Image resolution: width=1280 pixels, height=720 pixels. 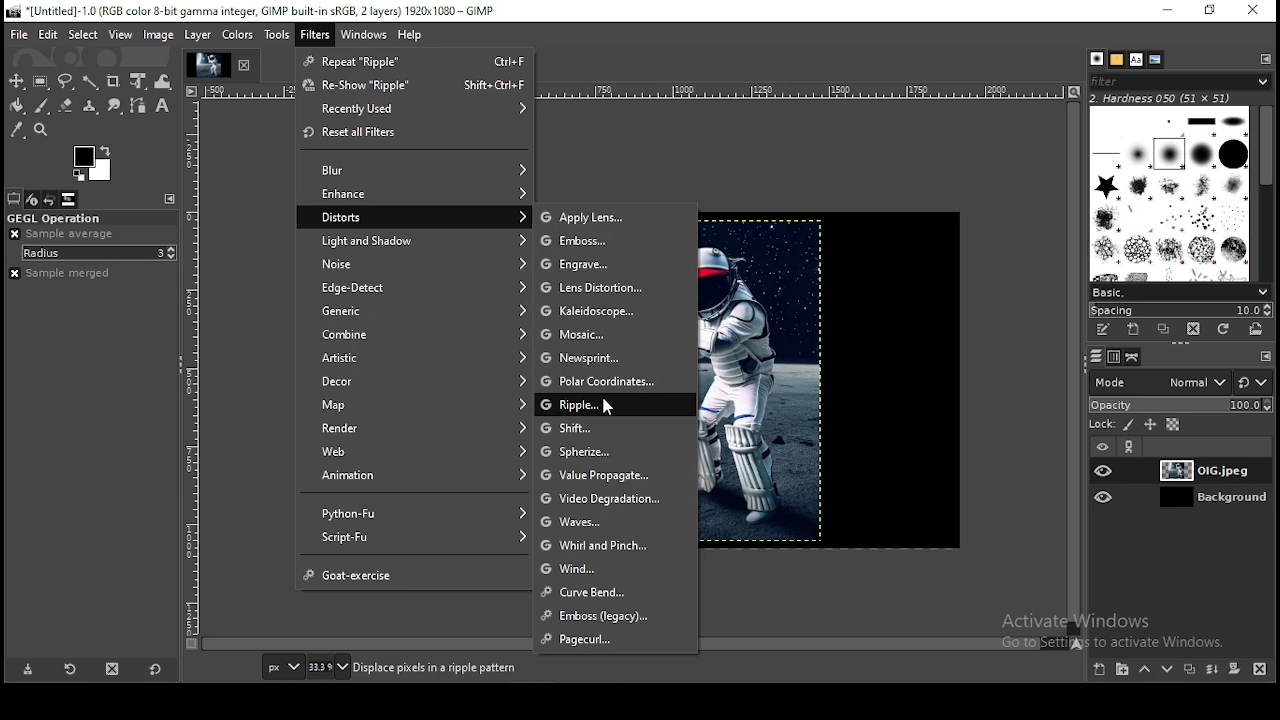 I want to click on move layer up, so click(x=1150, y=670).